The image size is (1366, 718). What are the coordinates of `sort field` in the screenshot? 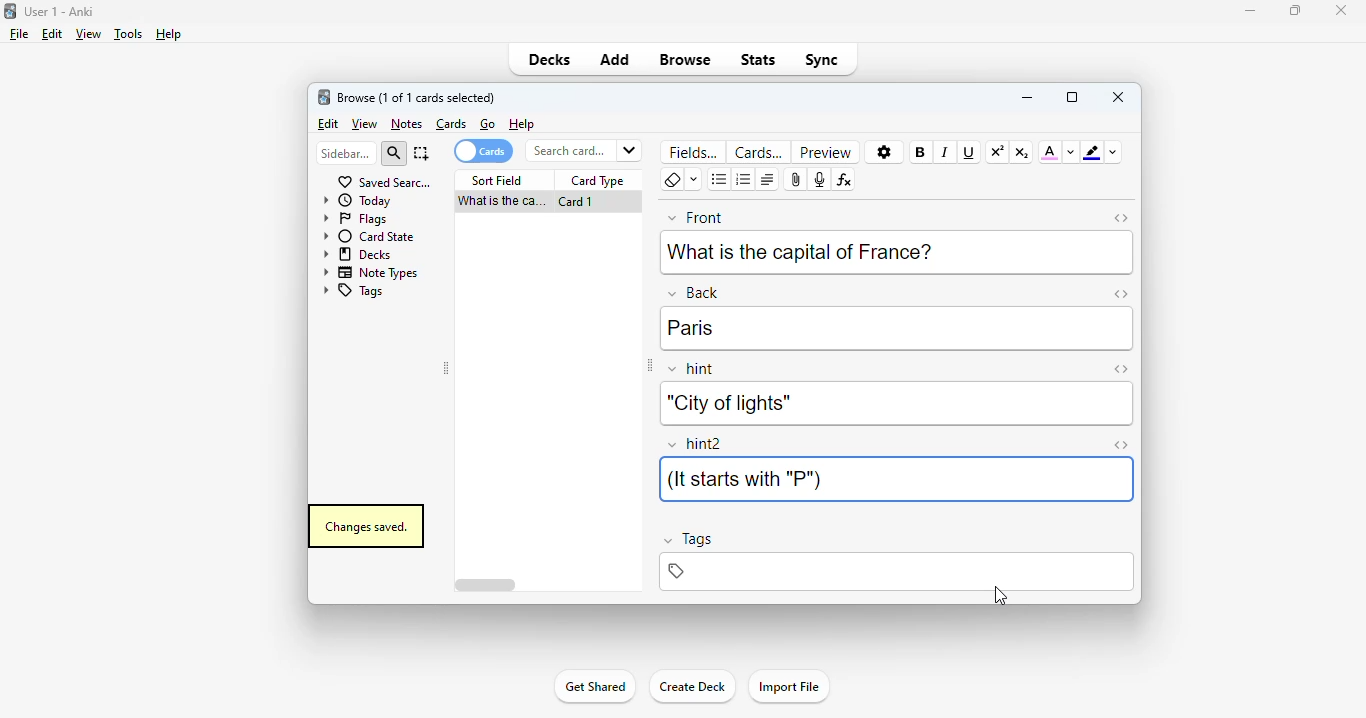 It's located at (497, 181).